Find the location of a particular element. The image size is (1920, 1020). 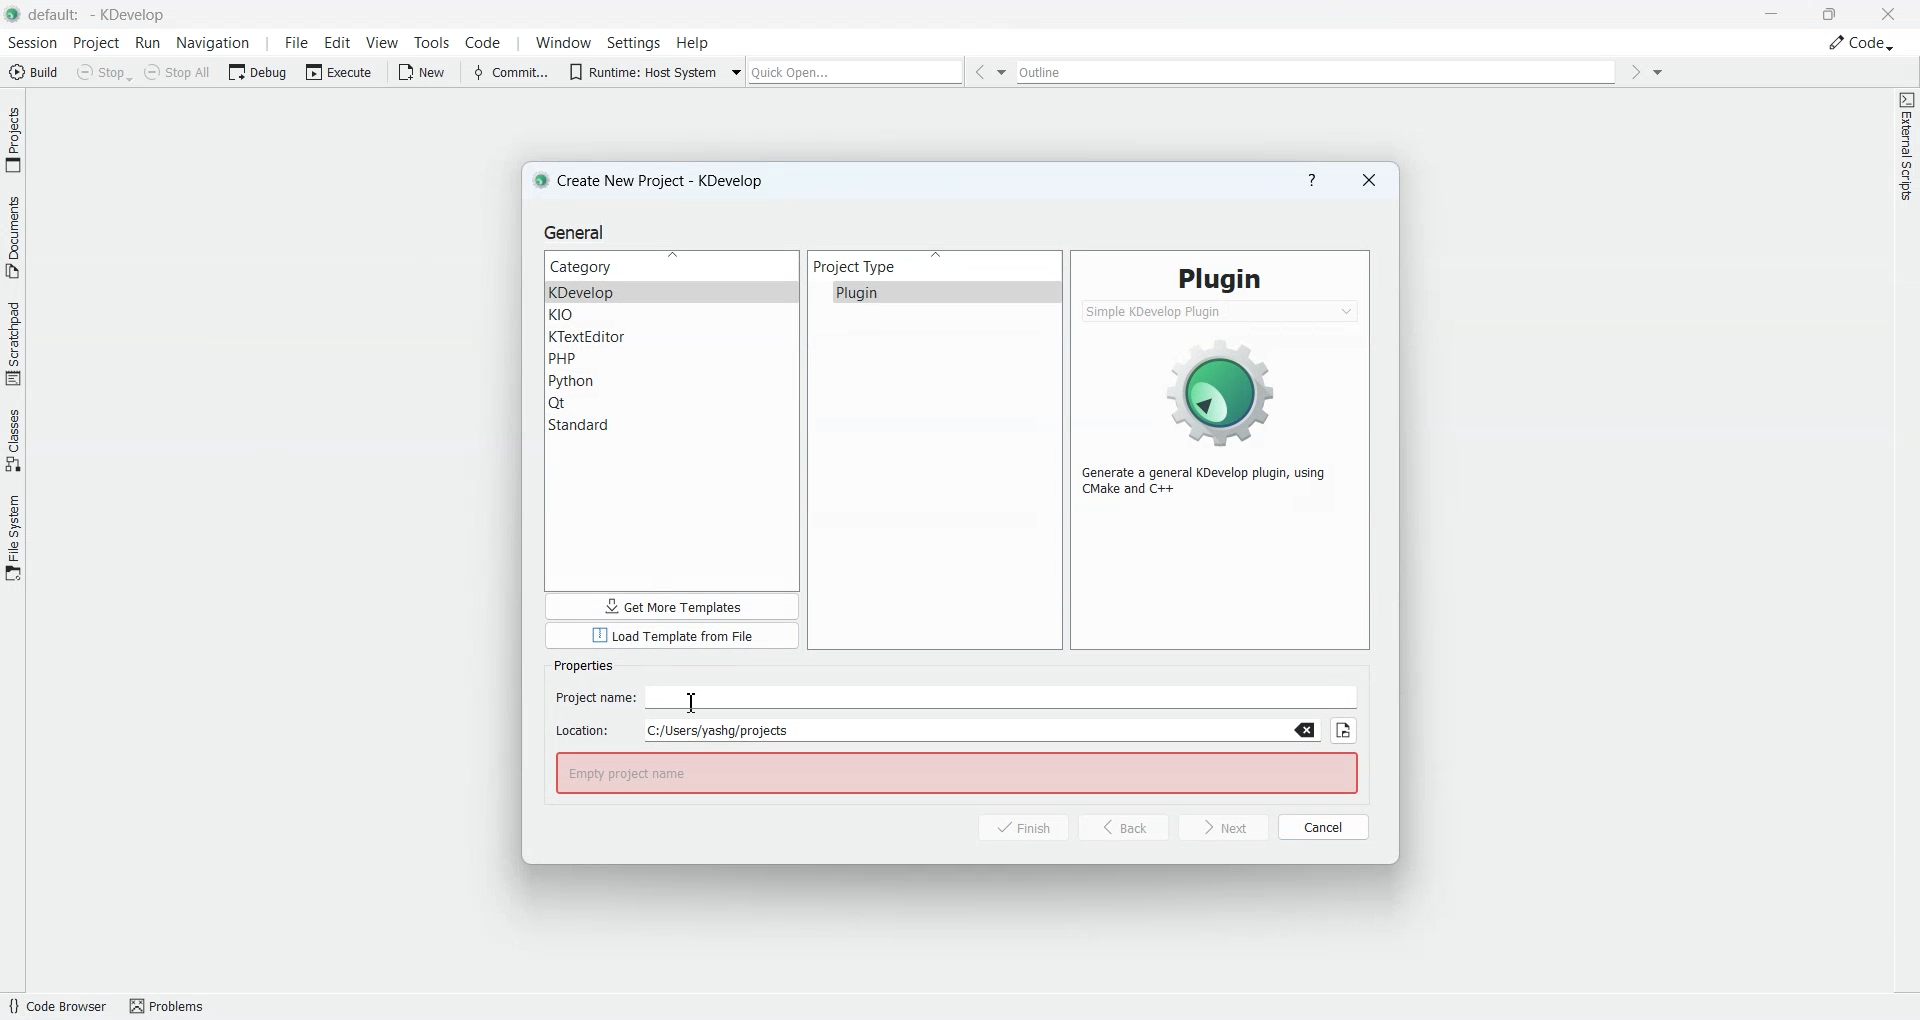

Standard is located at coordinates (672, 425).